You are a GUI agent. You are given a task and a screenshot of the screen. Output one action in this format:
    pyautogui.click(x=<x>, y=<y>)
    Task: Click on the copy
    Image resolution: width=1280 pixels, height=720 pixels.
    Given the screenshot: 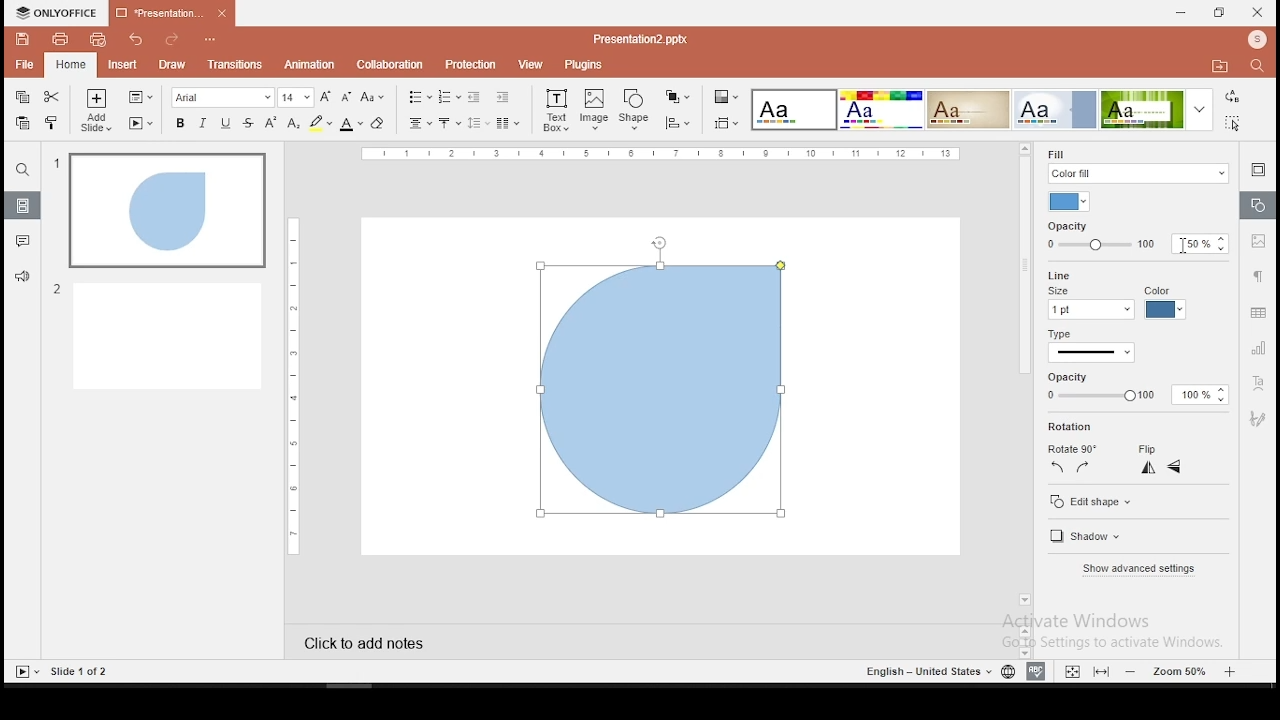 What is the action you would take?
    pyautogui.click(x=21, y=98)
    